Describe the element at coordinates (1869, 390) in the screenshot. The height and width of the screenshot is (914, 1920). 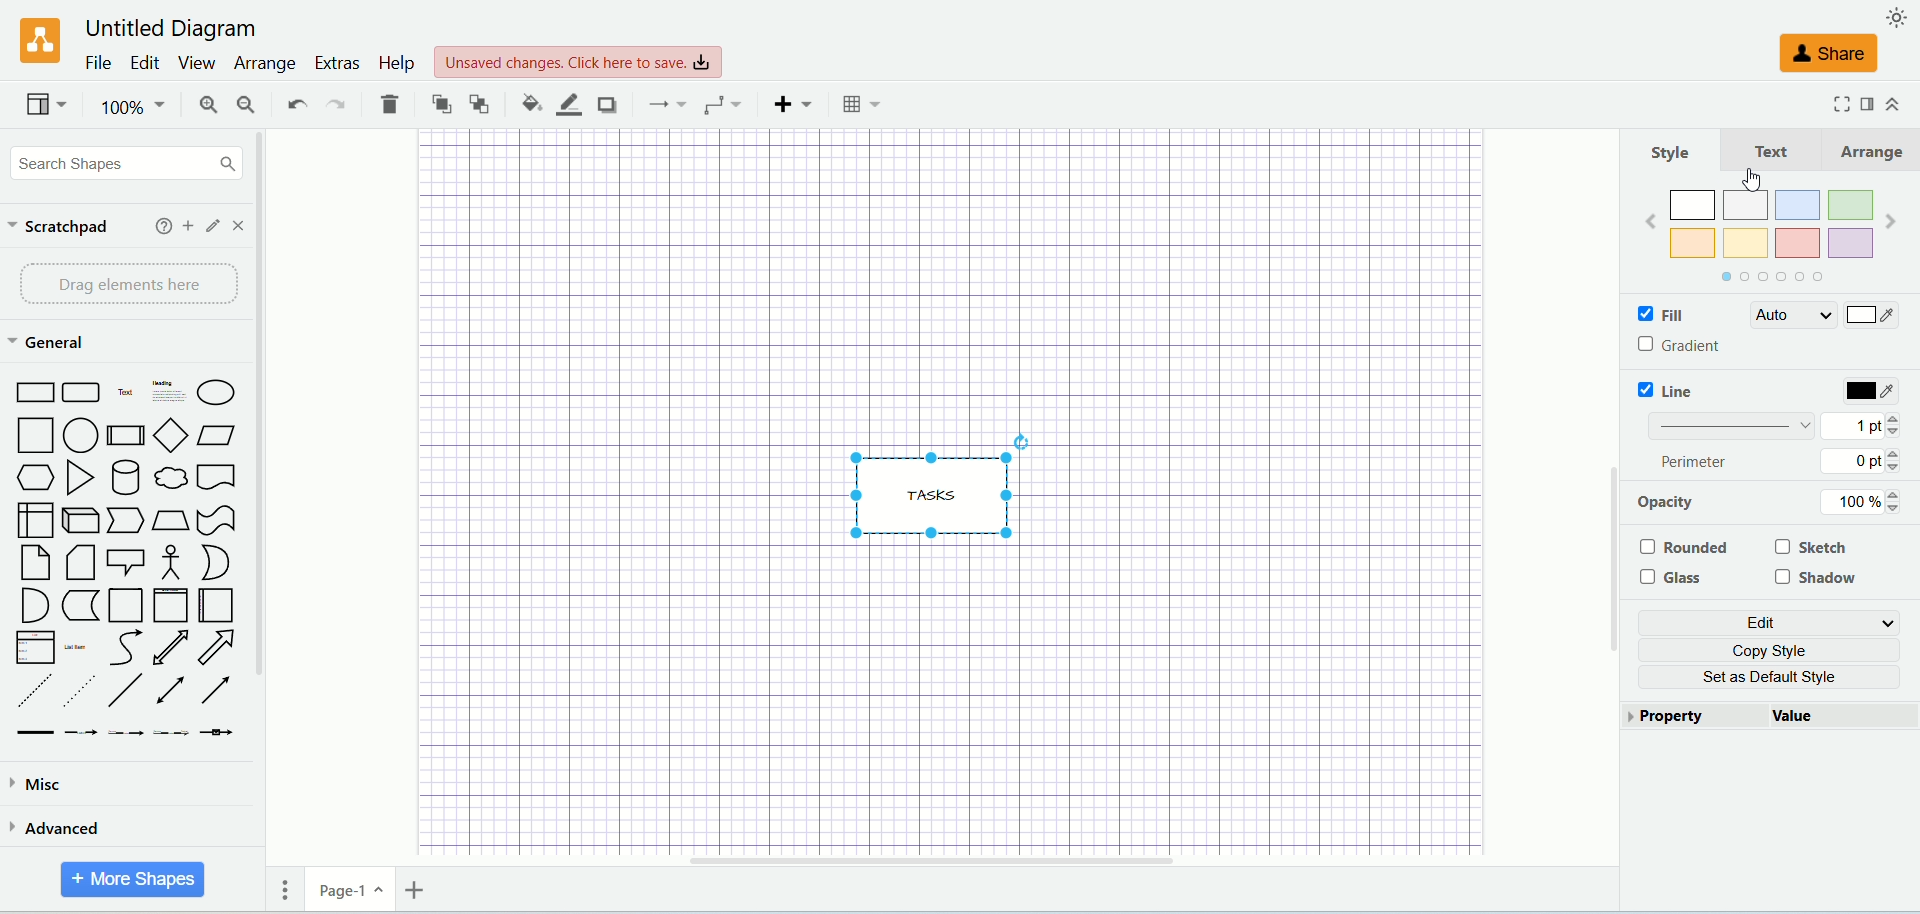
I see `color` at that location.